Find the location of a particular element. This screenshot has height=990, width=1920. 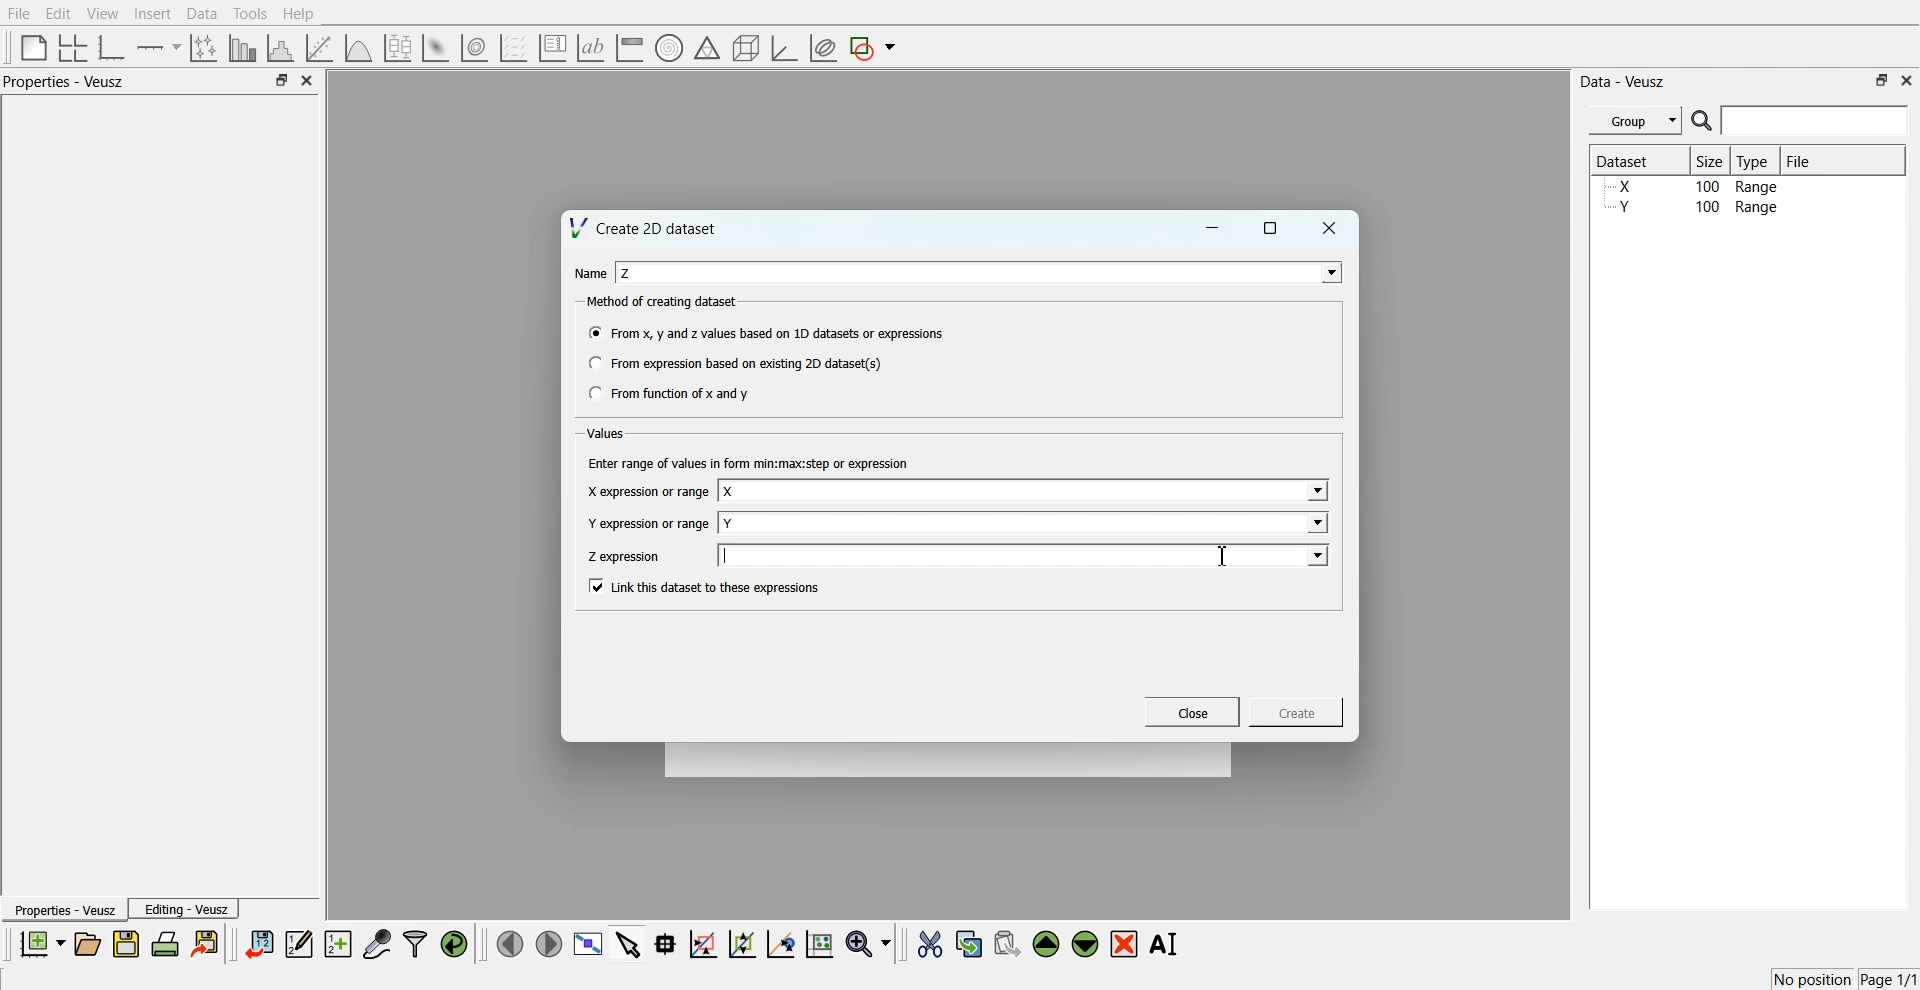

Histogram of dataset is located at coordinates (278, 49).